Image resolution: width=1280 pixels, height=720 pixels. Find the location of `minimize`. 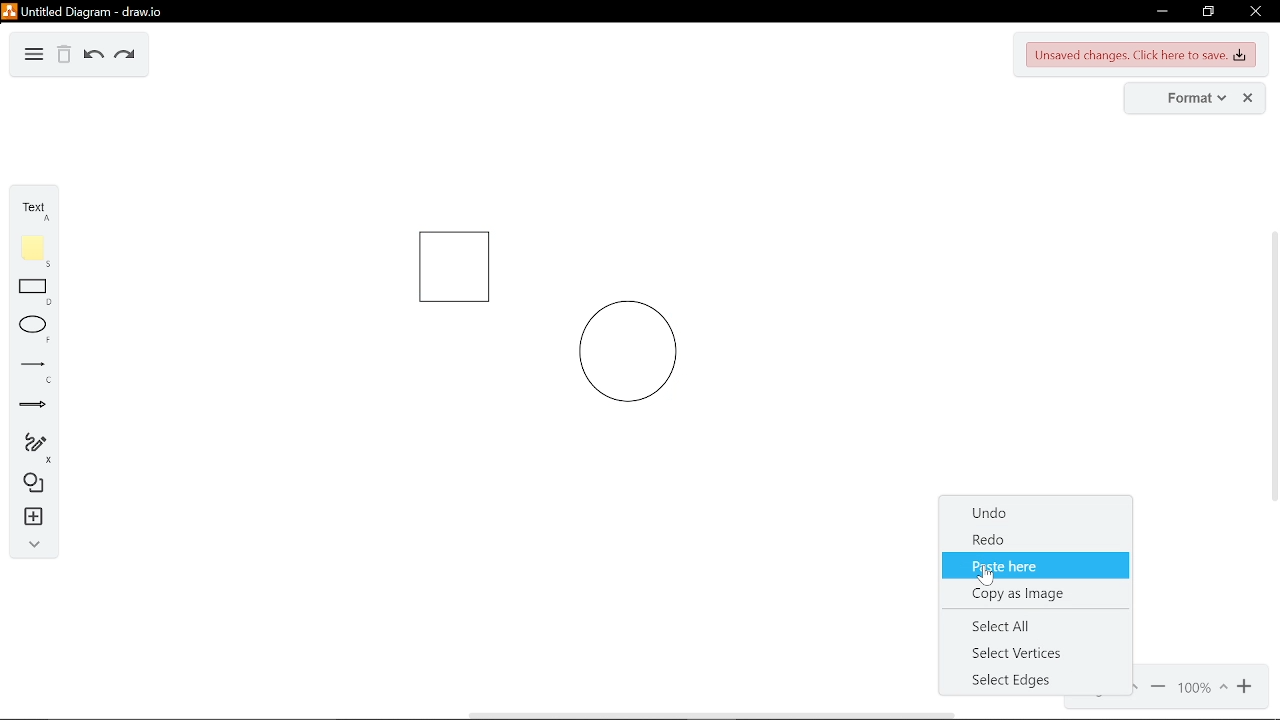

minimize is located at coordinates (1159, 12).